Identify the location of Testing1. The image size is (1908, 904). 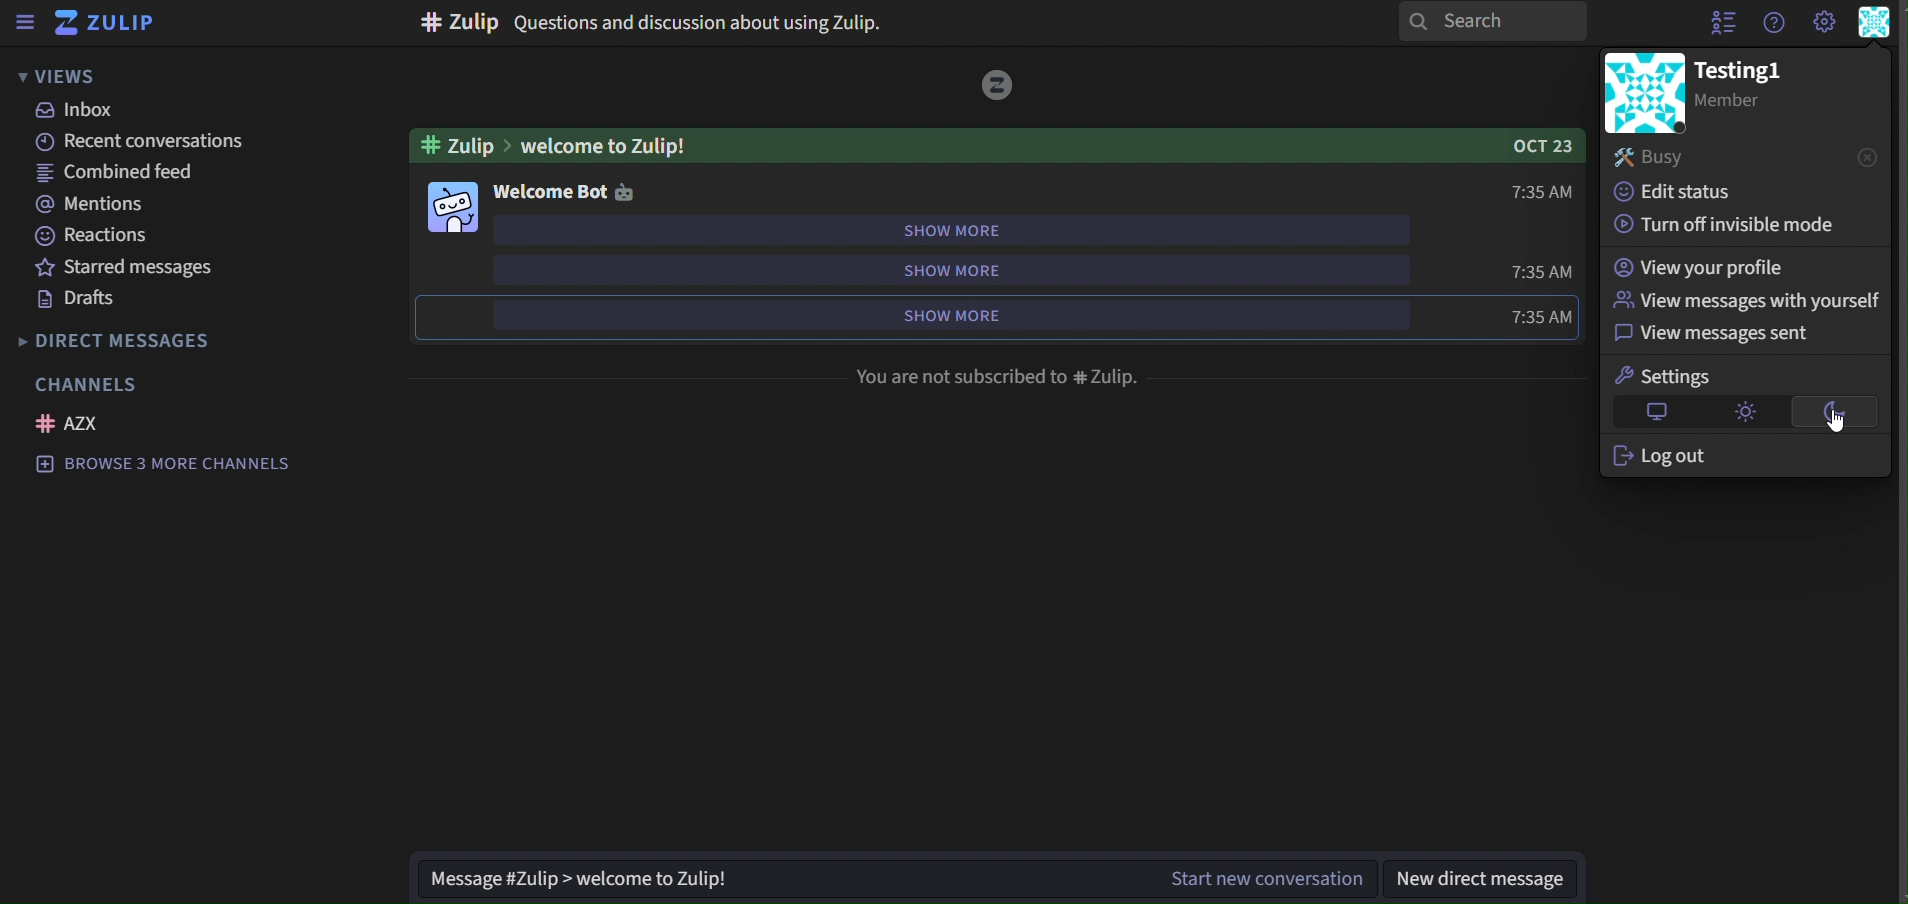
(1746, 68).